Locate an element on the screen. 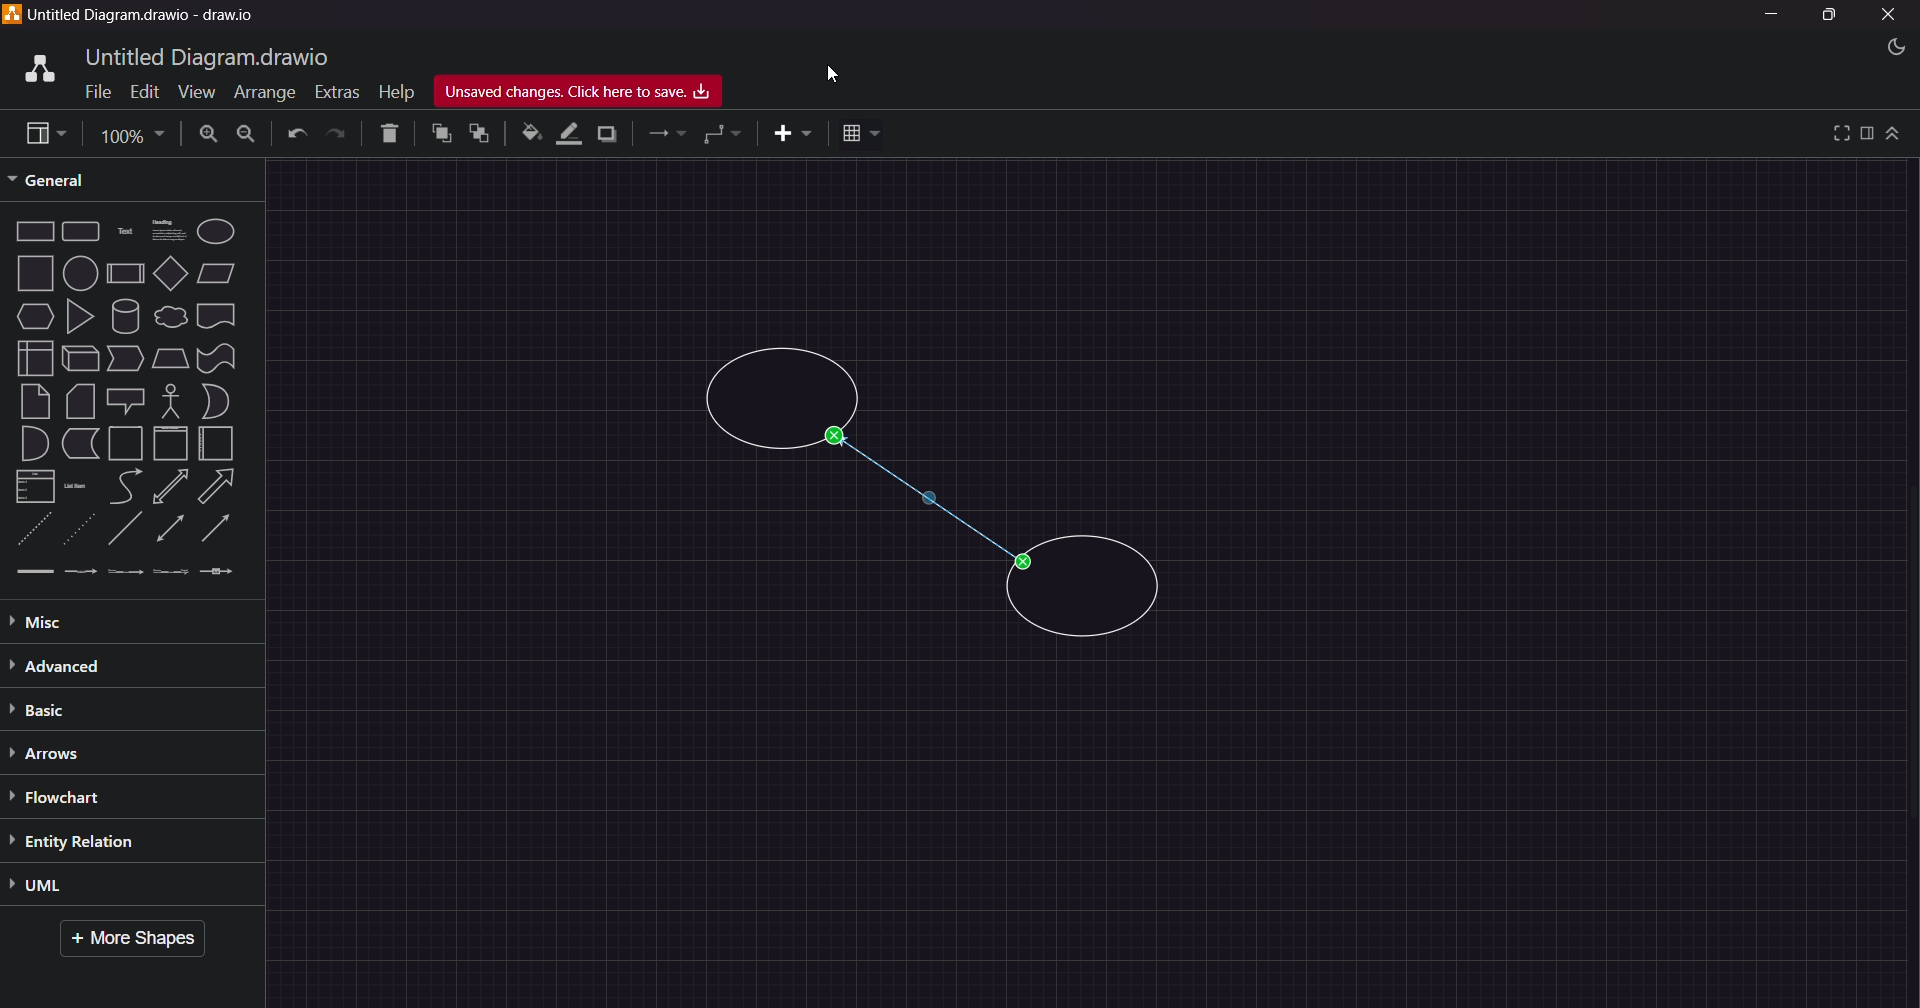  Zoom In is located at coordinates (209, 133).